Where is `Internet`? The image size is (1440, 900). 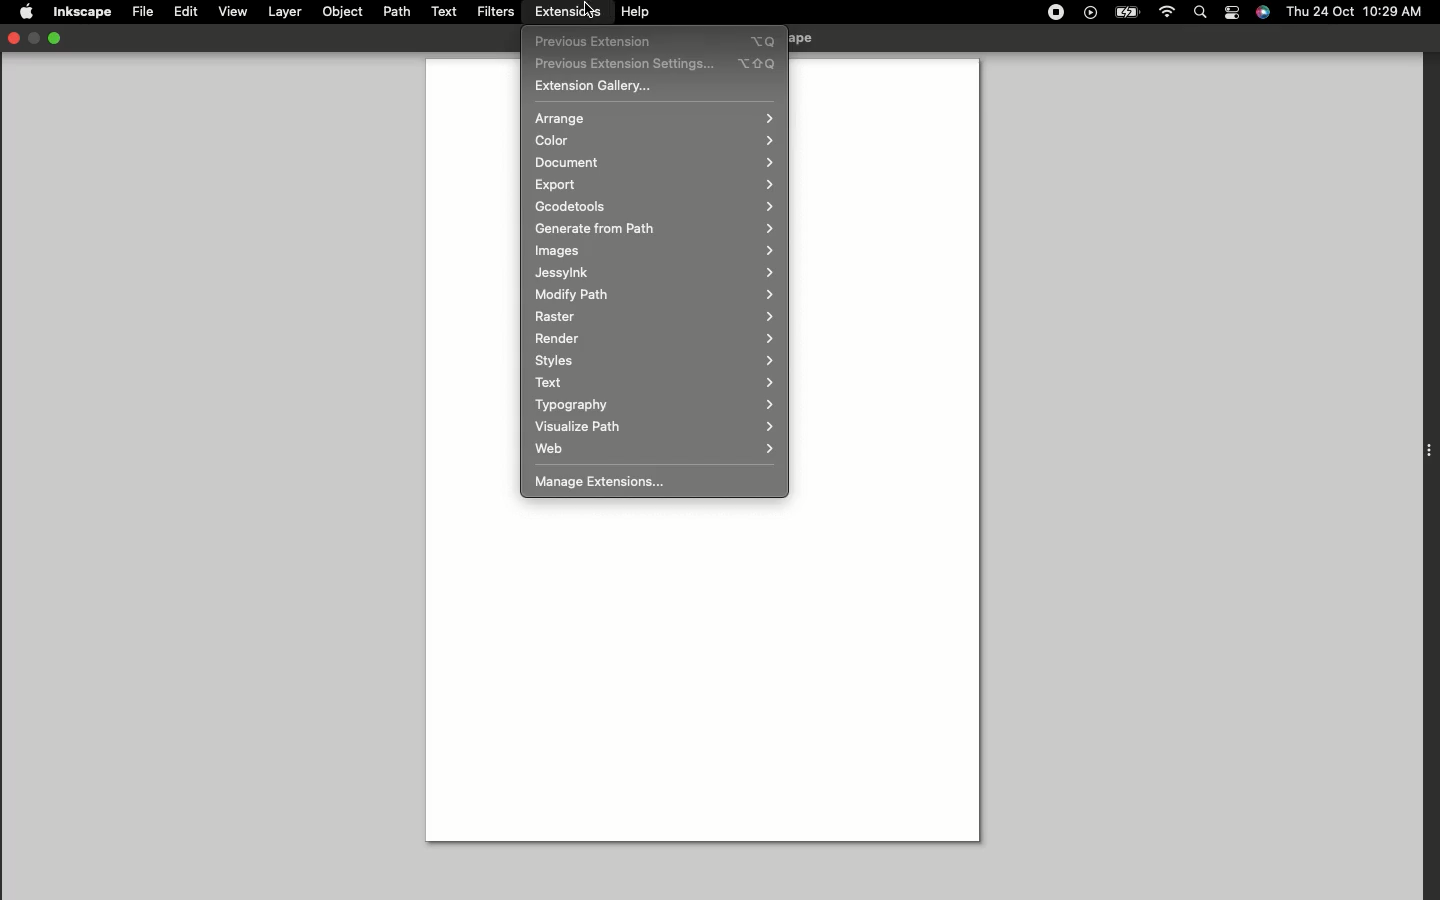 Internet is located at coordinates (1164, 12).